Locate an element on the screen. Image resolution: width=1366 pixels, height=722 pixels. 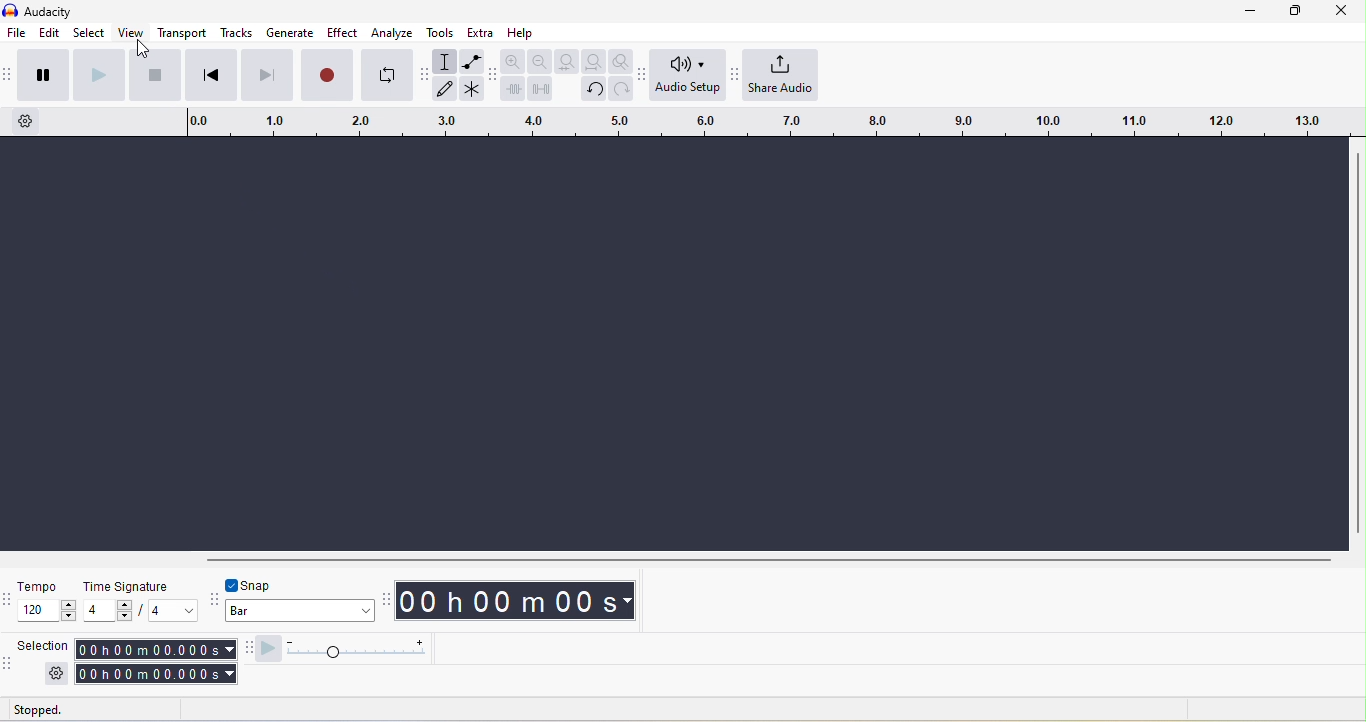
extra is located at coordinates (480, 32).